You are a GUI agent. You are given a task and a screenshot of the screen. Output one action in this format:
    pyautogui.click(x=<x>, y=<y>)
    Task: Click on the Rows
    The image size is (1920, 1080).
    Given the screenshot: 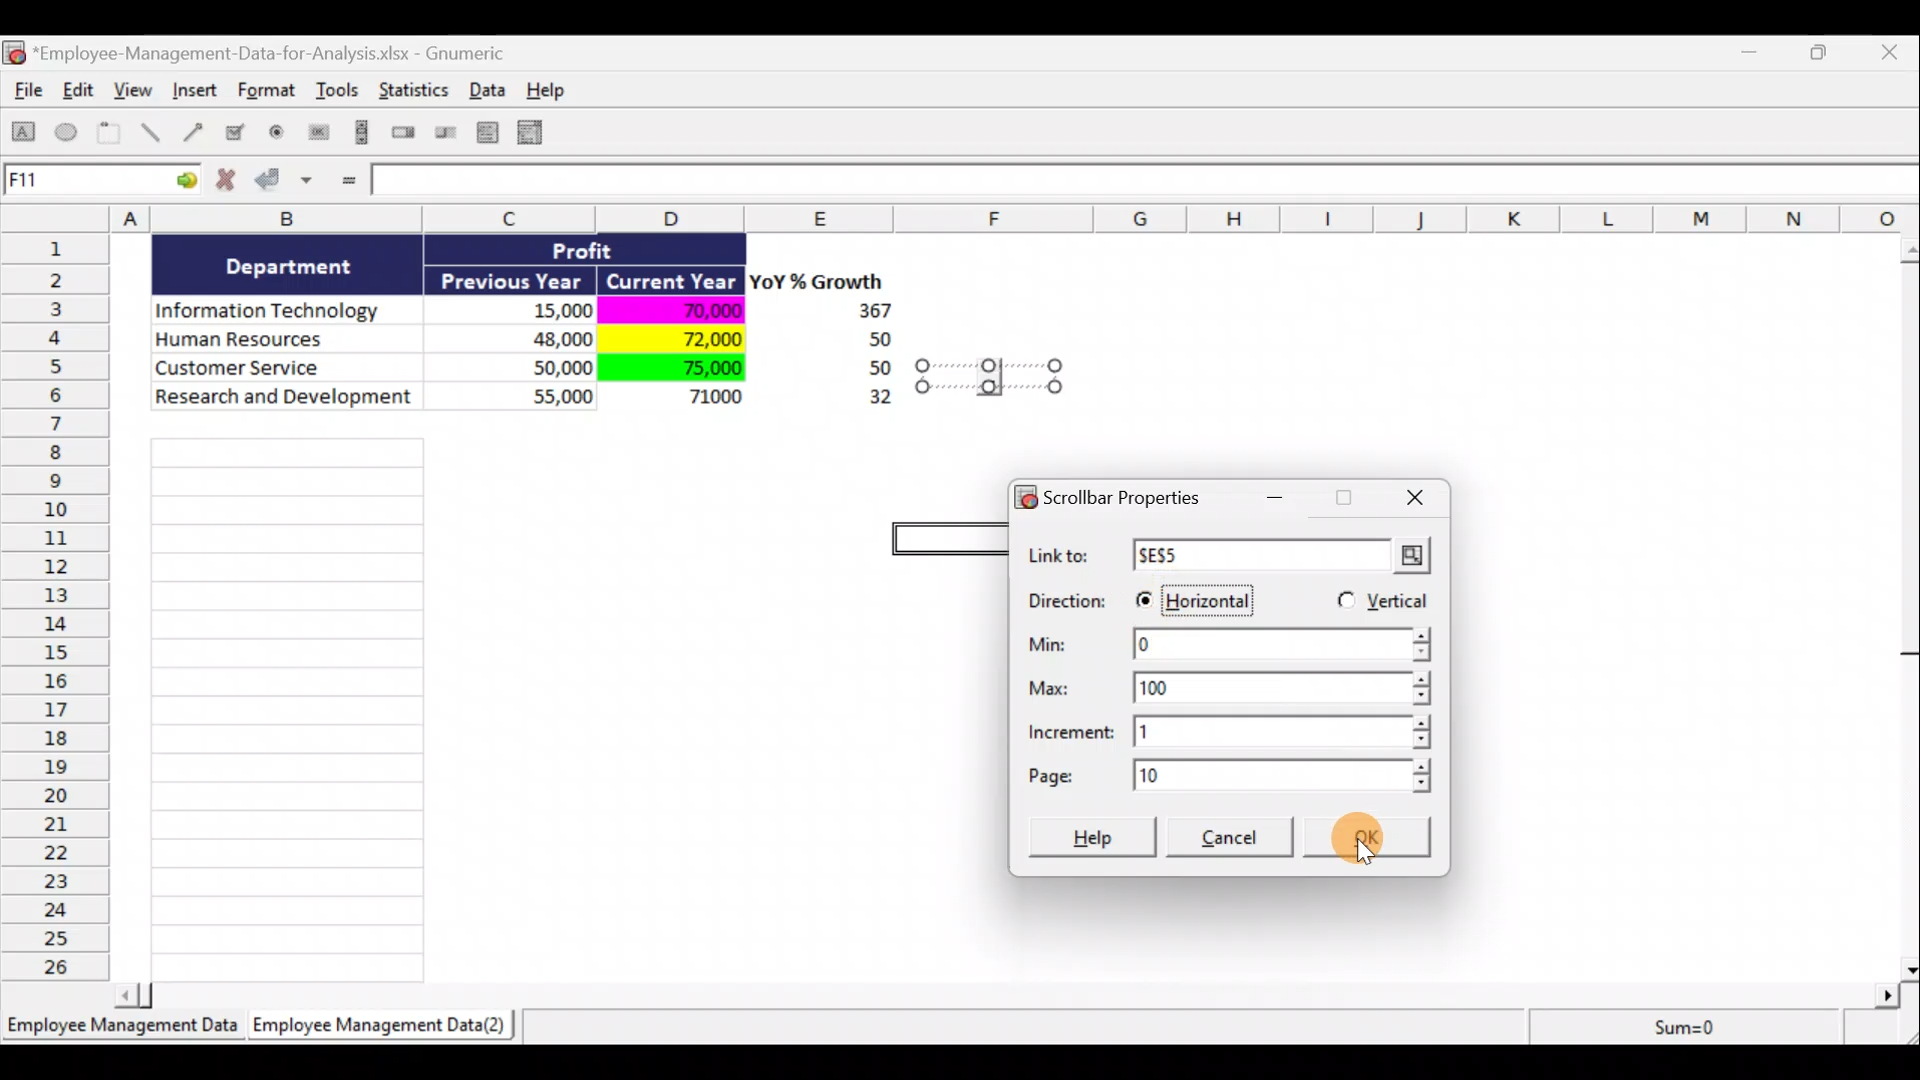 What is the action you would take?
    pyautogui.click(x=61, y=605)
    